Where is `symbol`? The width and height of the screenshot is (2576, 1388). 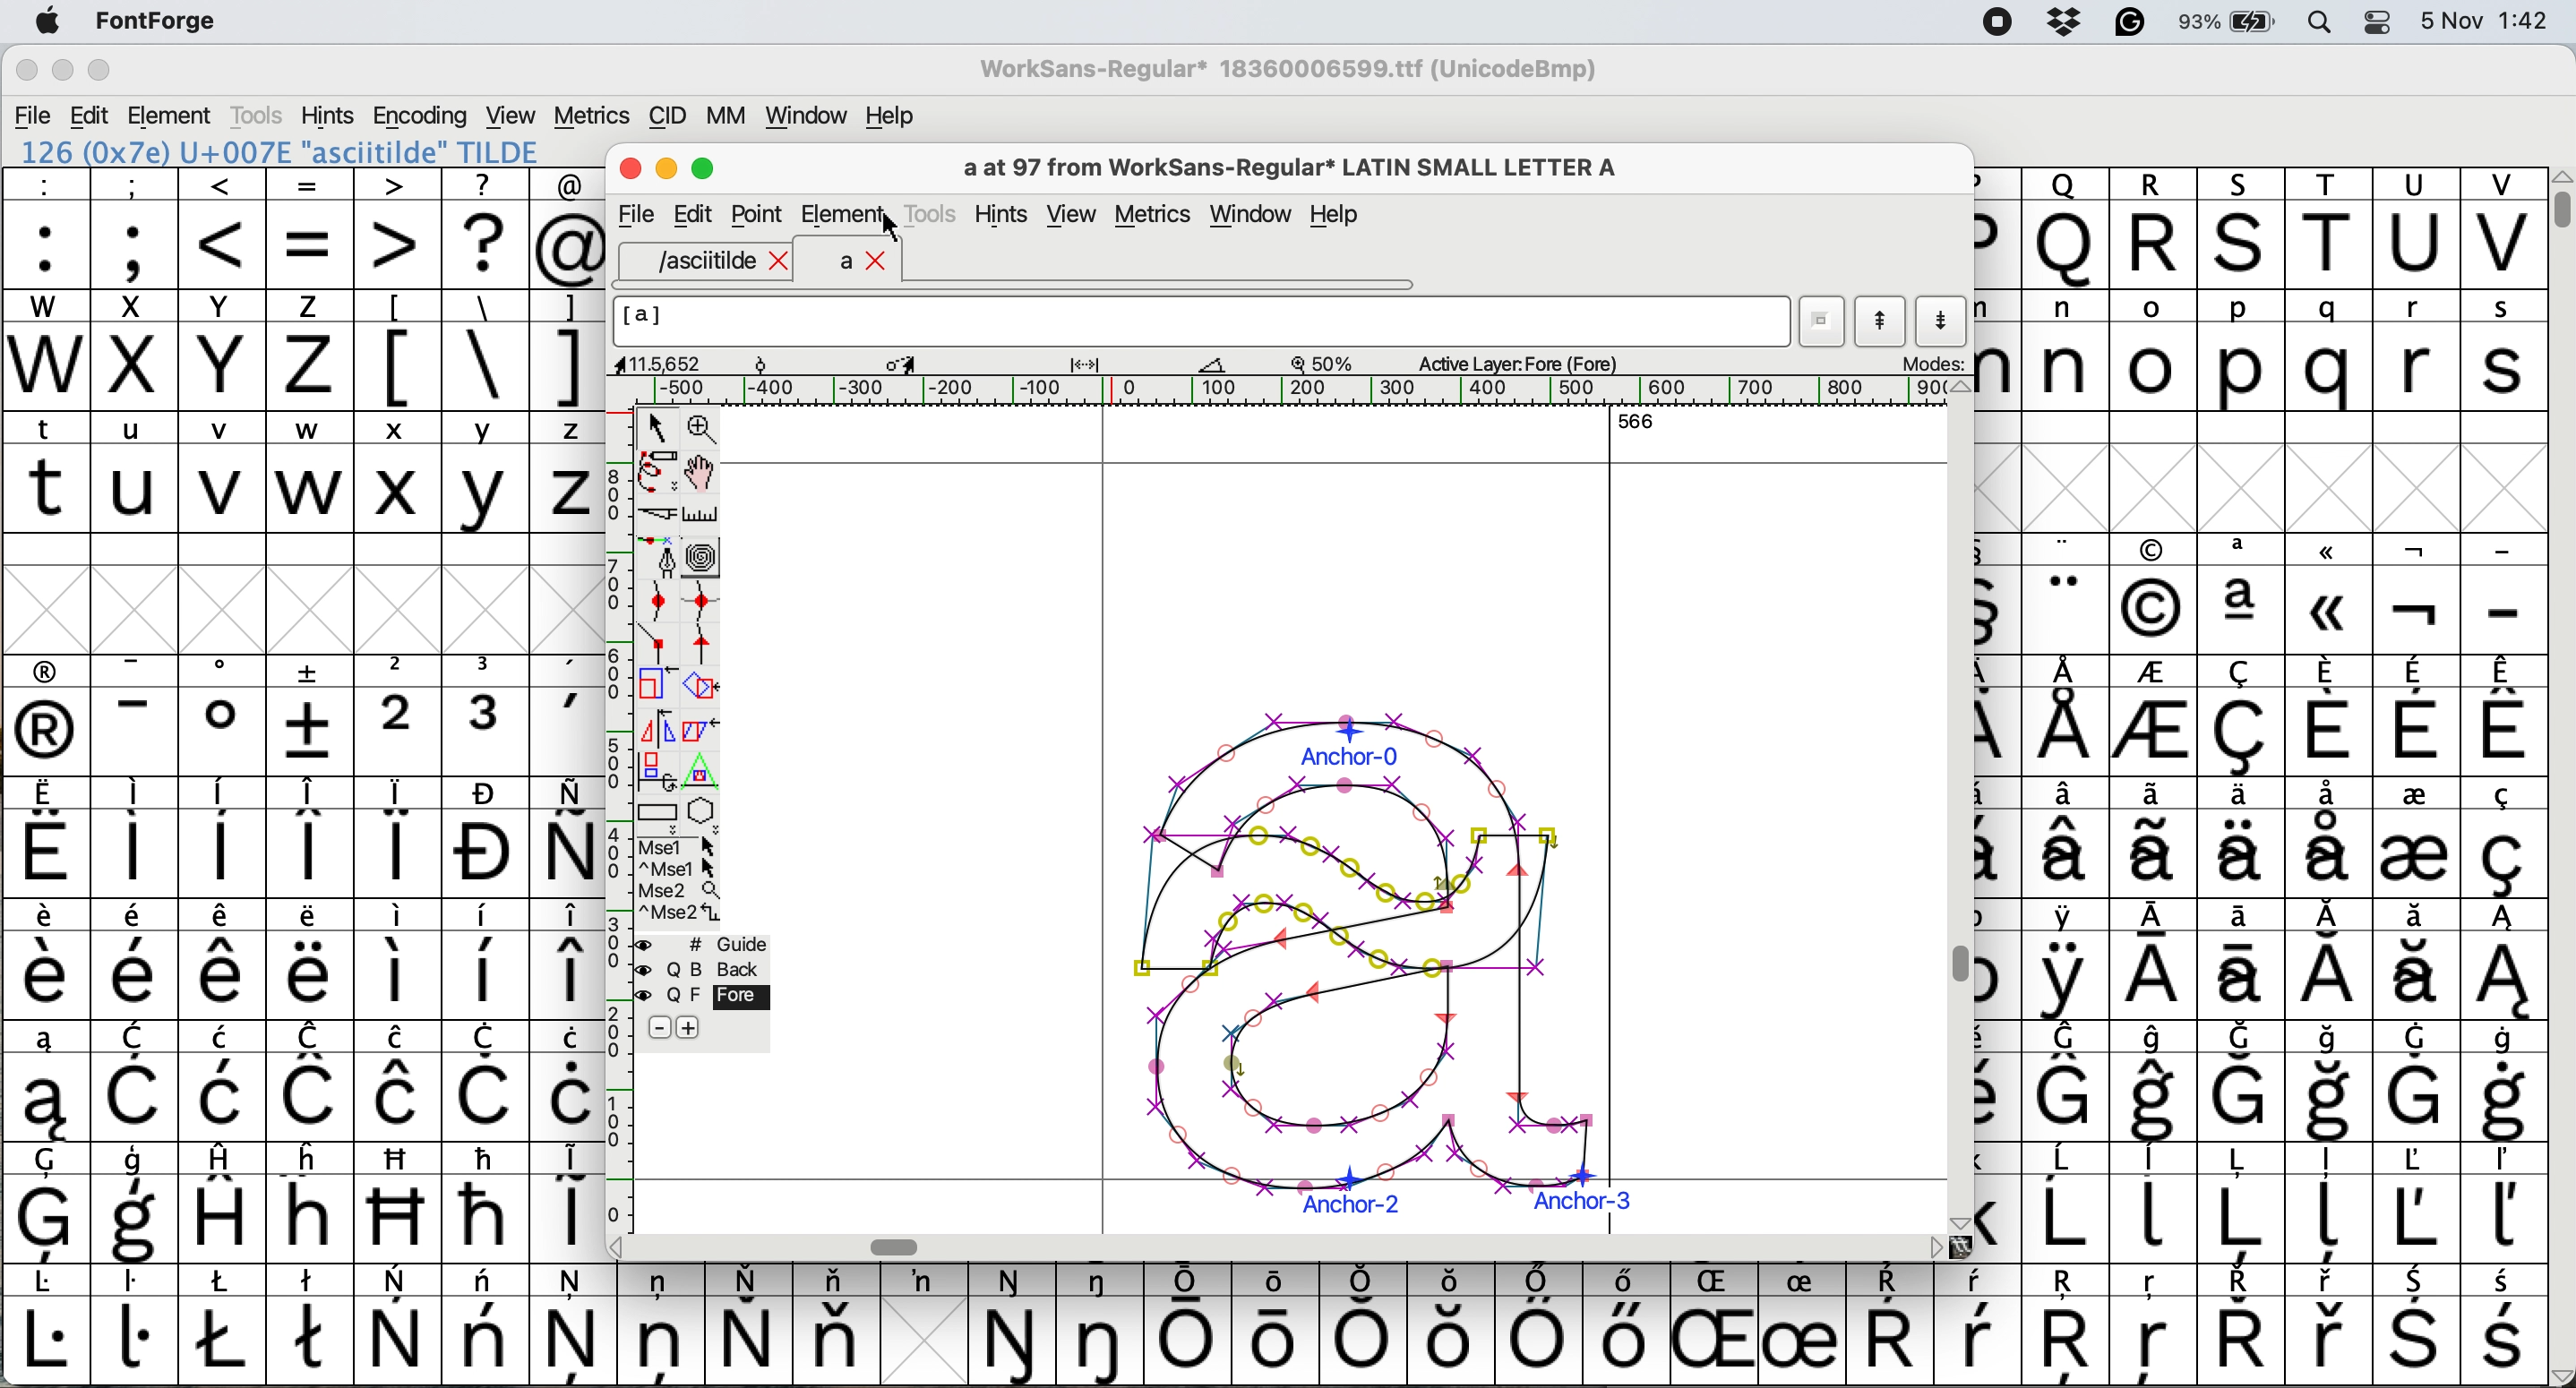
symbol is located at coordinates (923, 1281).